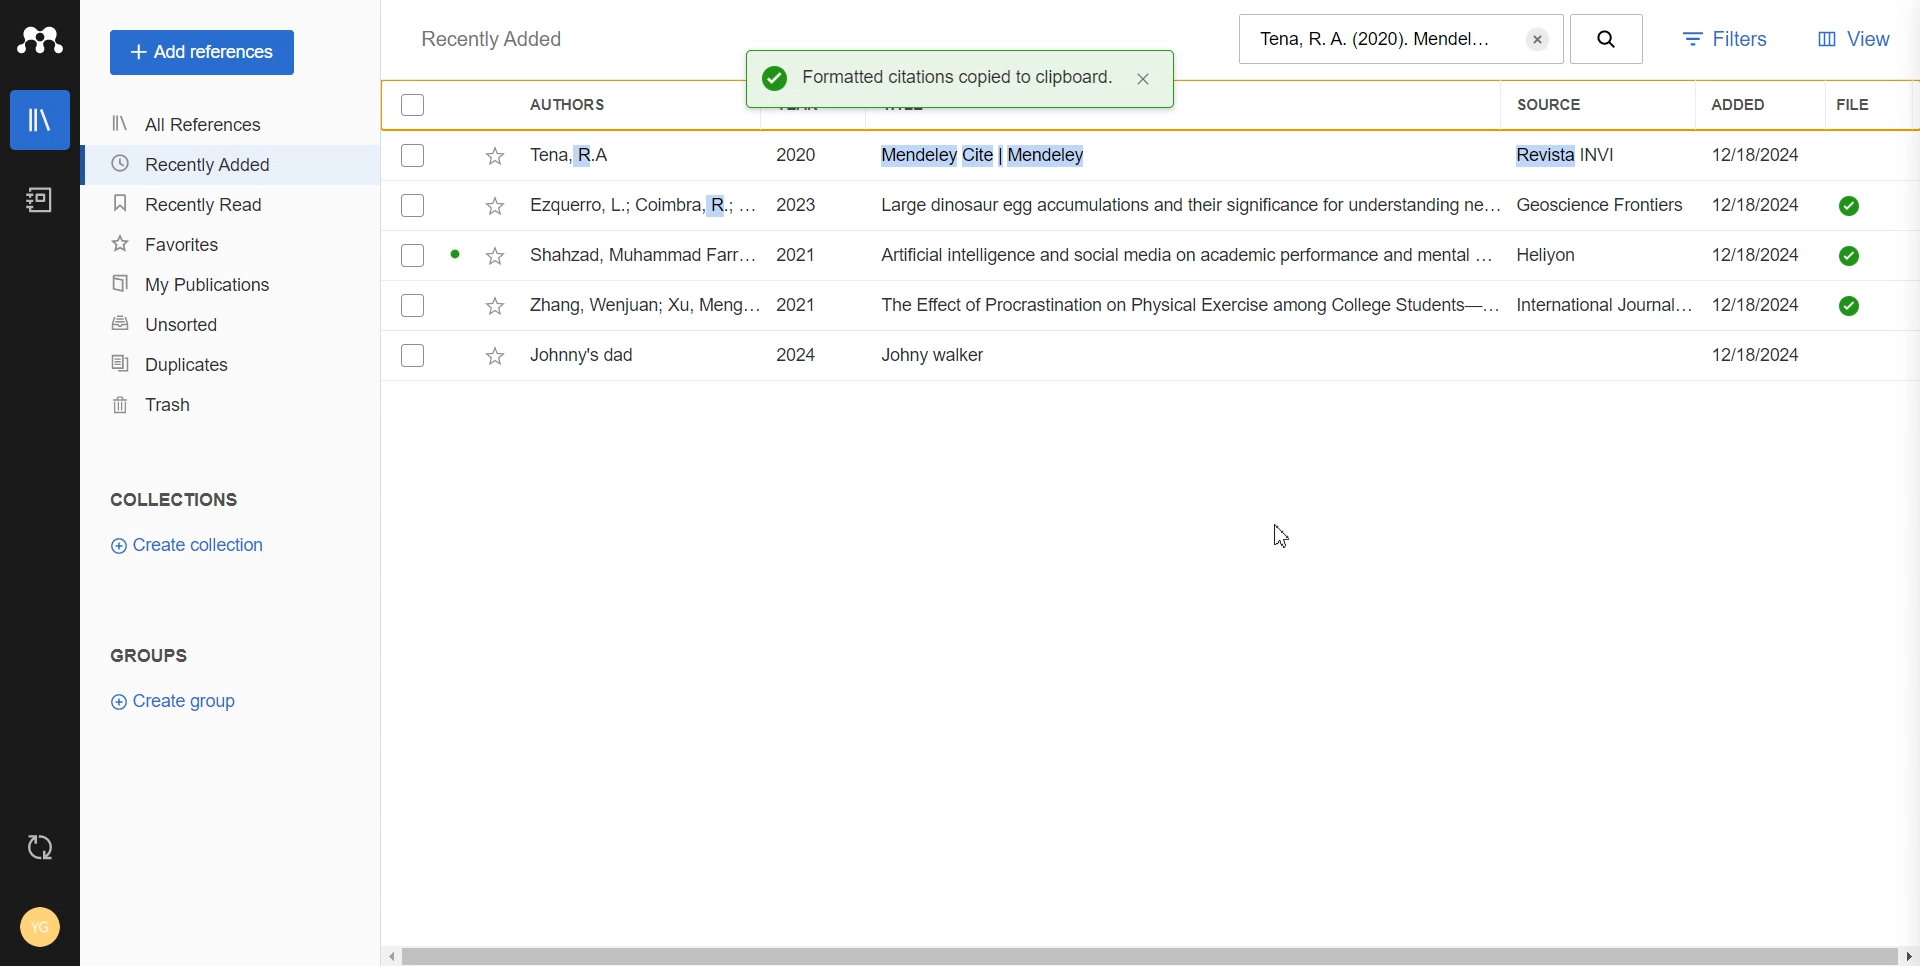 This screenshot has height=966, width=1920. Describe the element at coordinates (1848, 308) in the screenshot. I see `saved` at that location.